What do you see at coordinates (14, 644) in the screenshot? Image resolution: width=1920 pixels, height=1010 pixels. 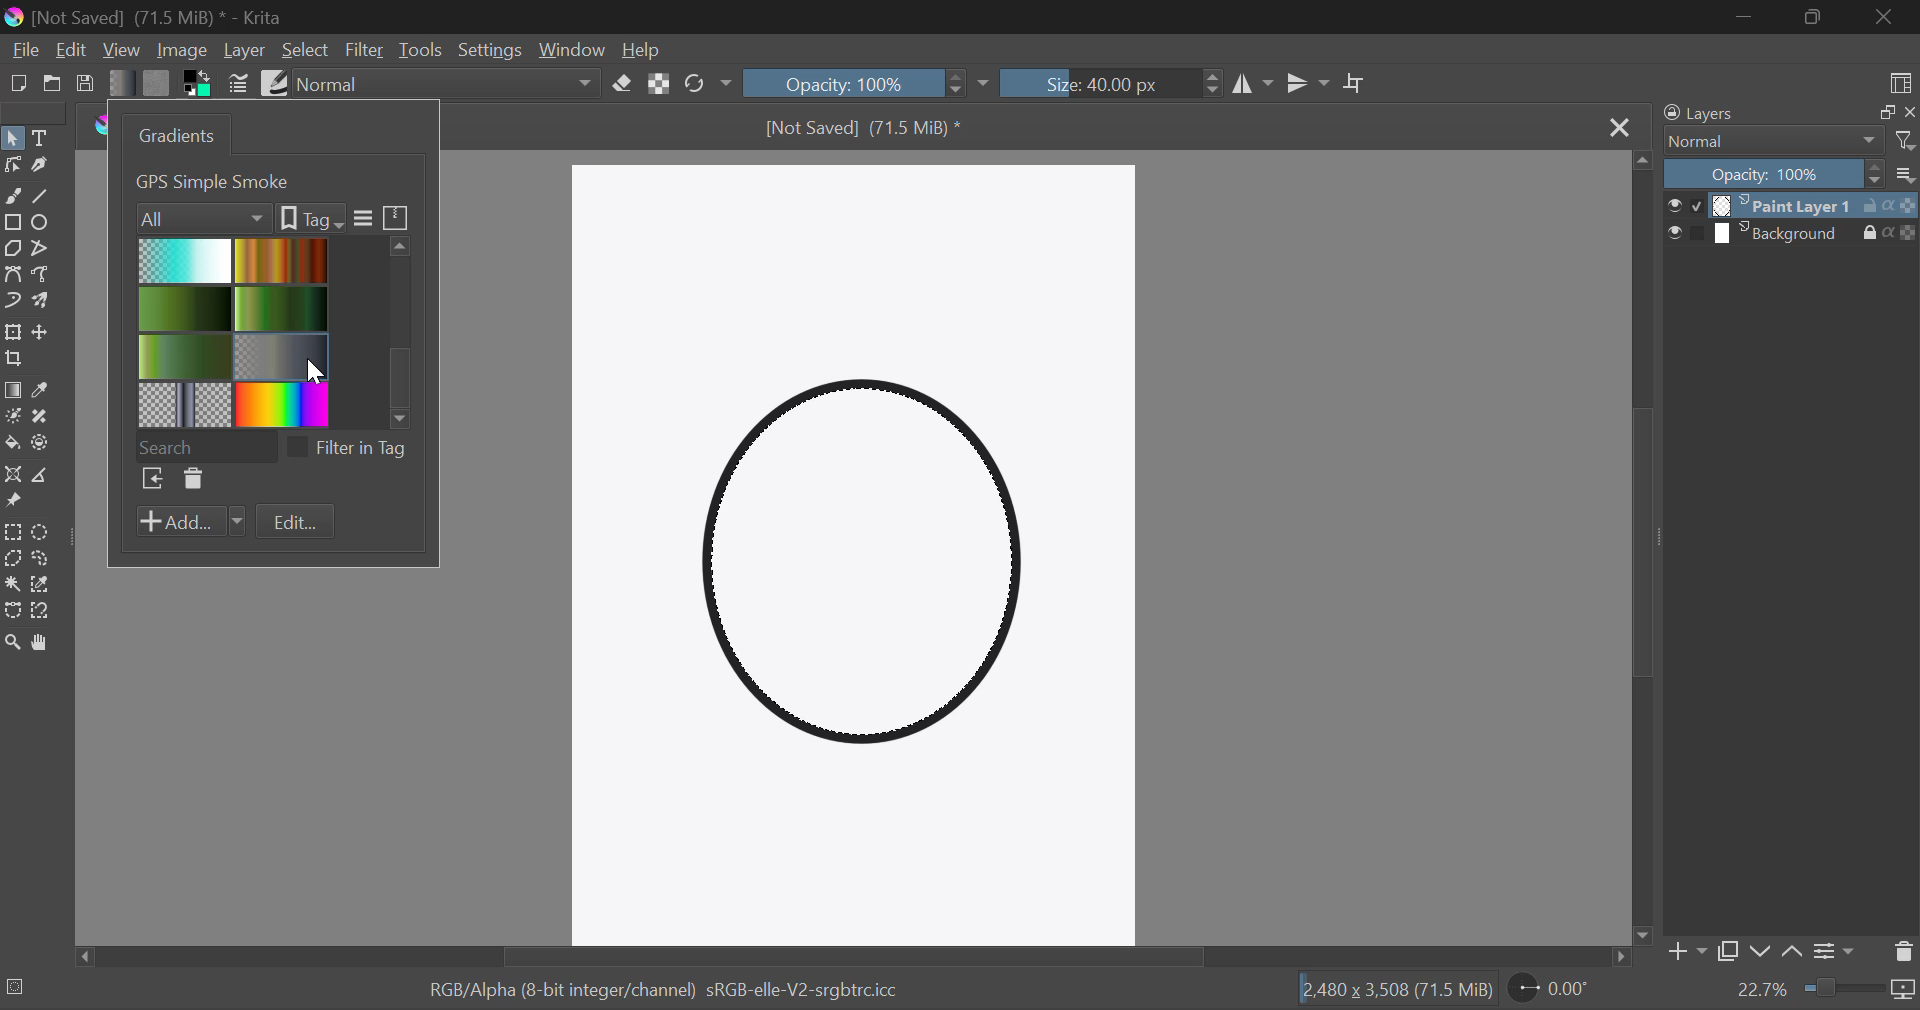 I see `Zoom` at bounding box center [14, 644].